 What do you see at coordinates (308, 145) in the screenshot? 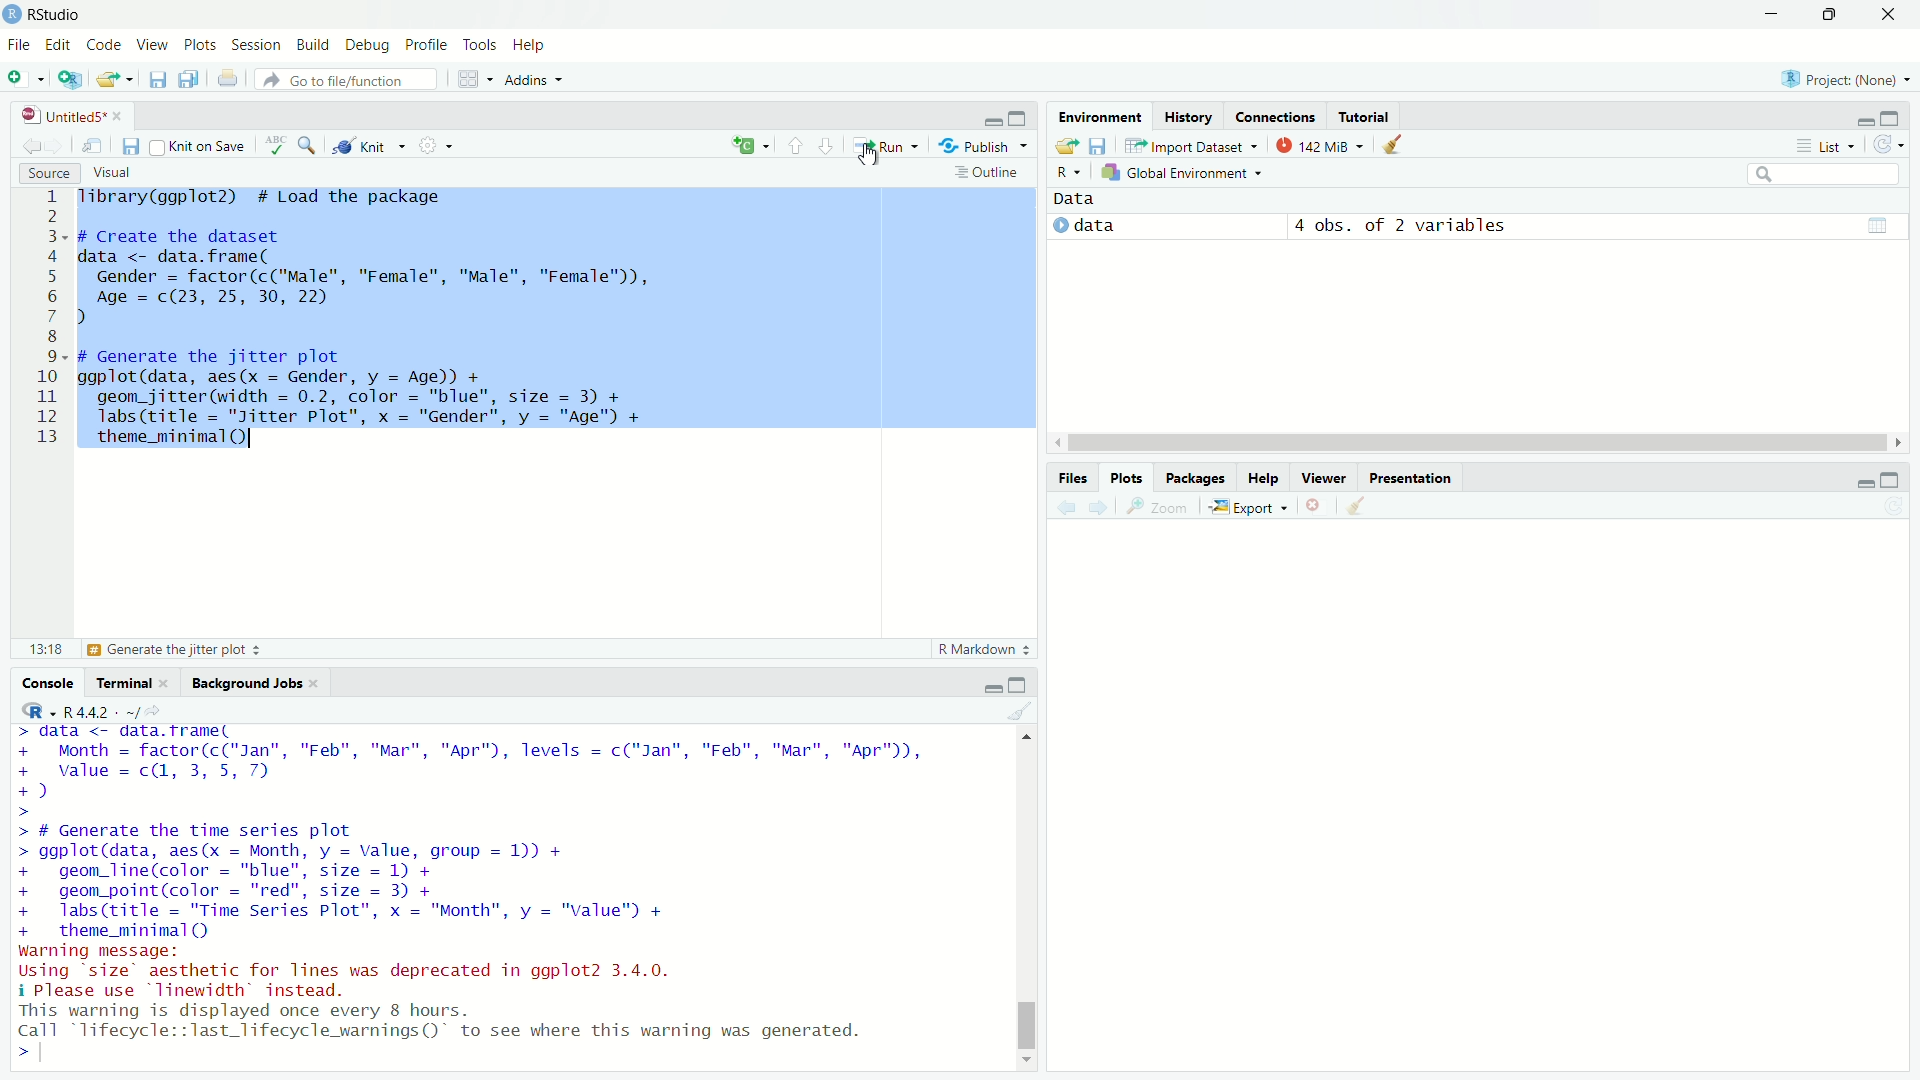
I see `find/replace` at bounding box center [308, 145].